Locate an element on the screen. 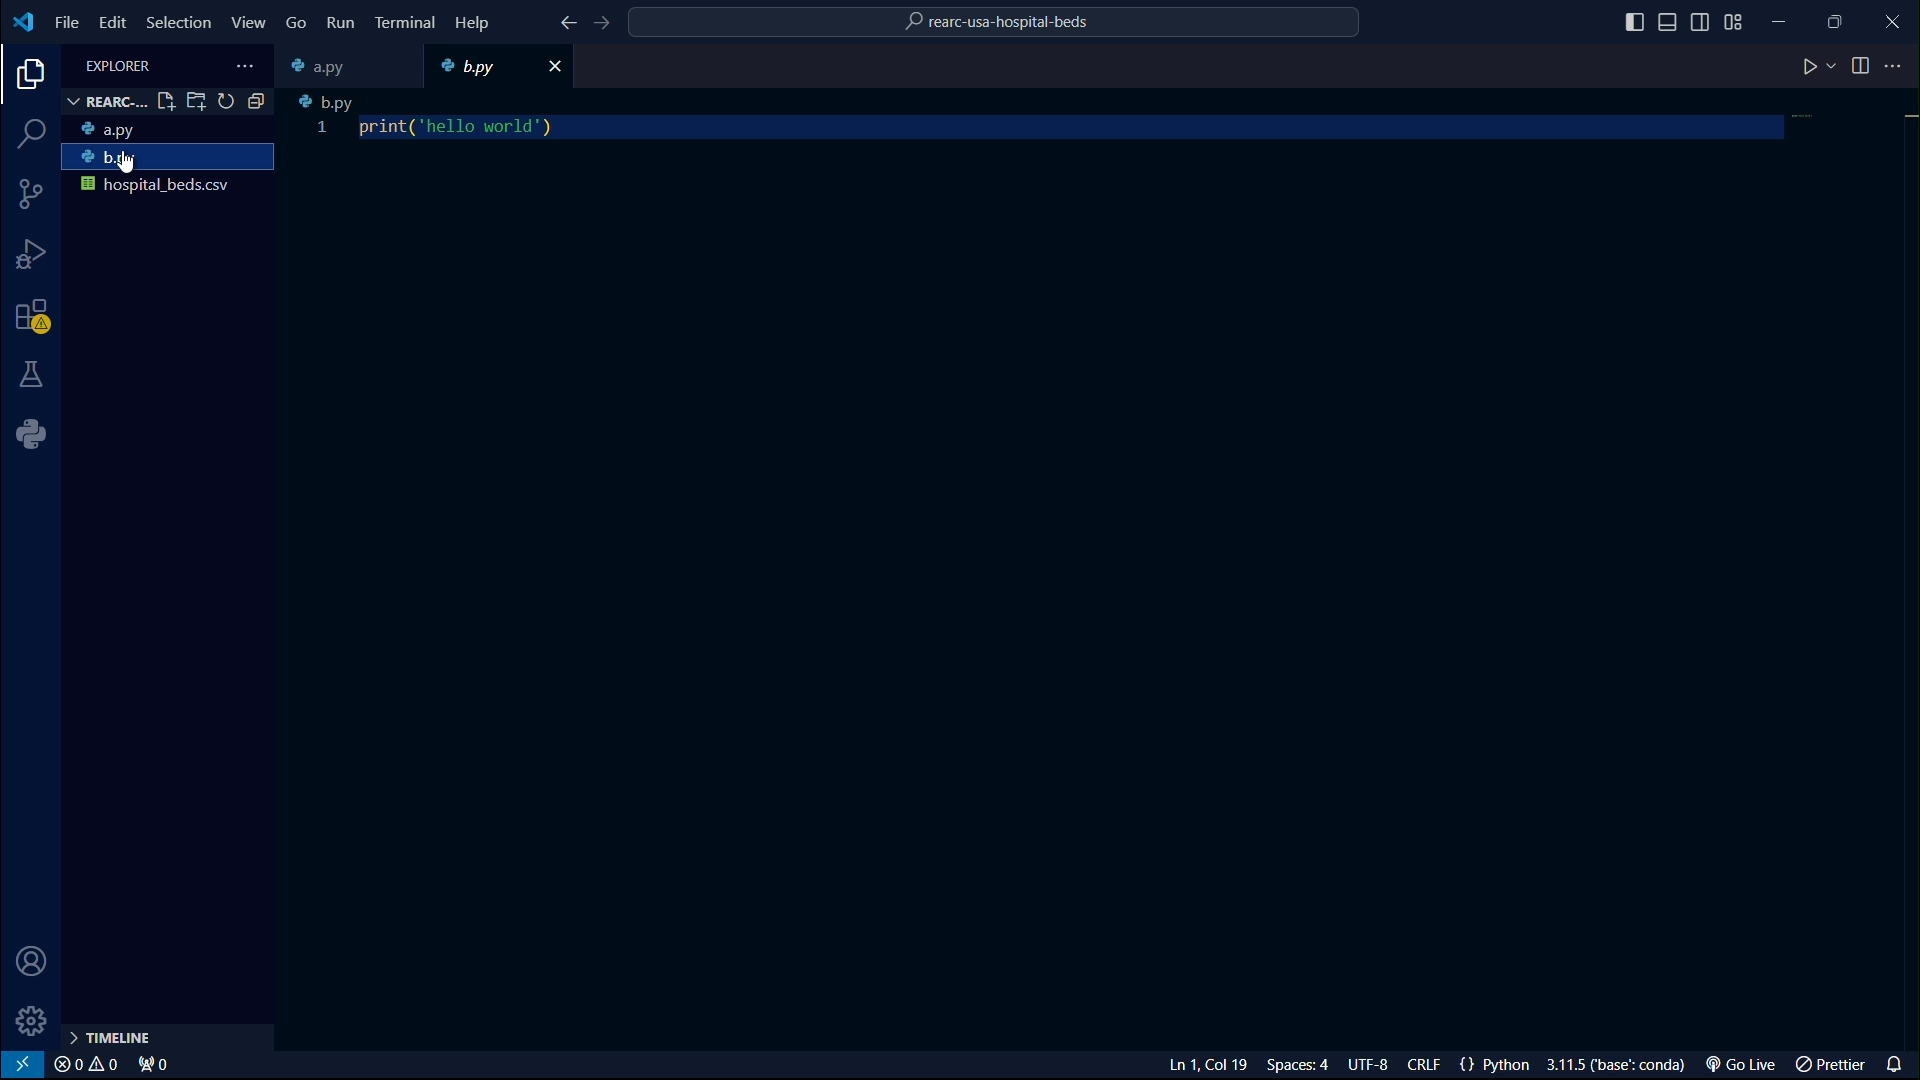  {} Python is located at coordinates (1496, 1065).